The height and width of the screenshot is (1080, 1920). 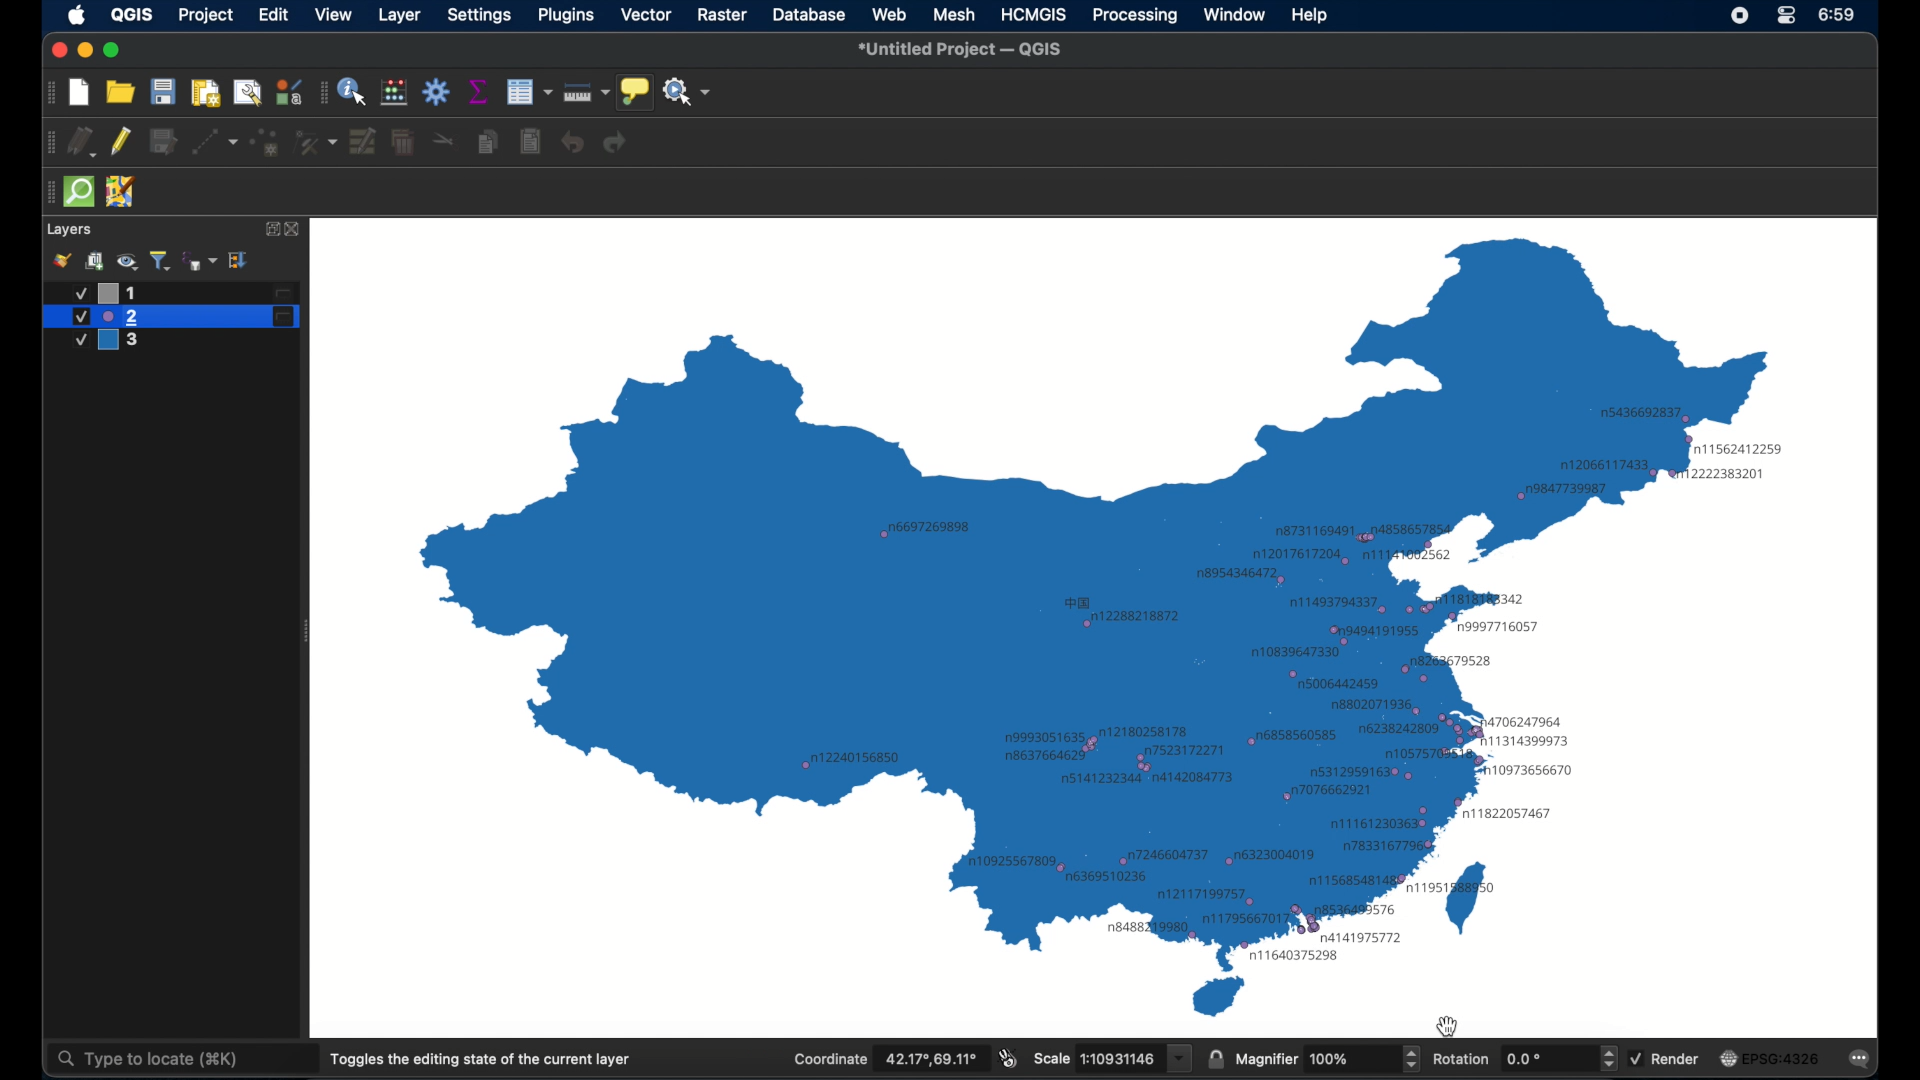 What do you see at coordinates (587, 92) in the screenshot?
I see `measure line` at bounding box center [587, 92].